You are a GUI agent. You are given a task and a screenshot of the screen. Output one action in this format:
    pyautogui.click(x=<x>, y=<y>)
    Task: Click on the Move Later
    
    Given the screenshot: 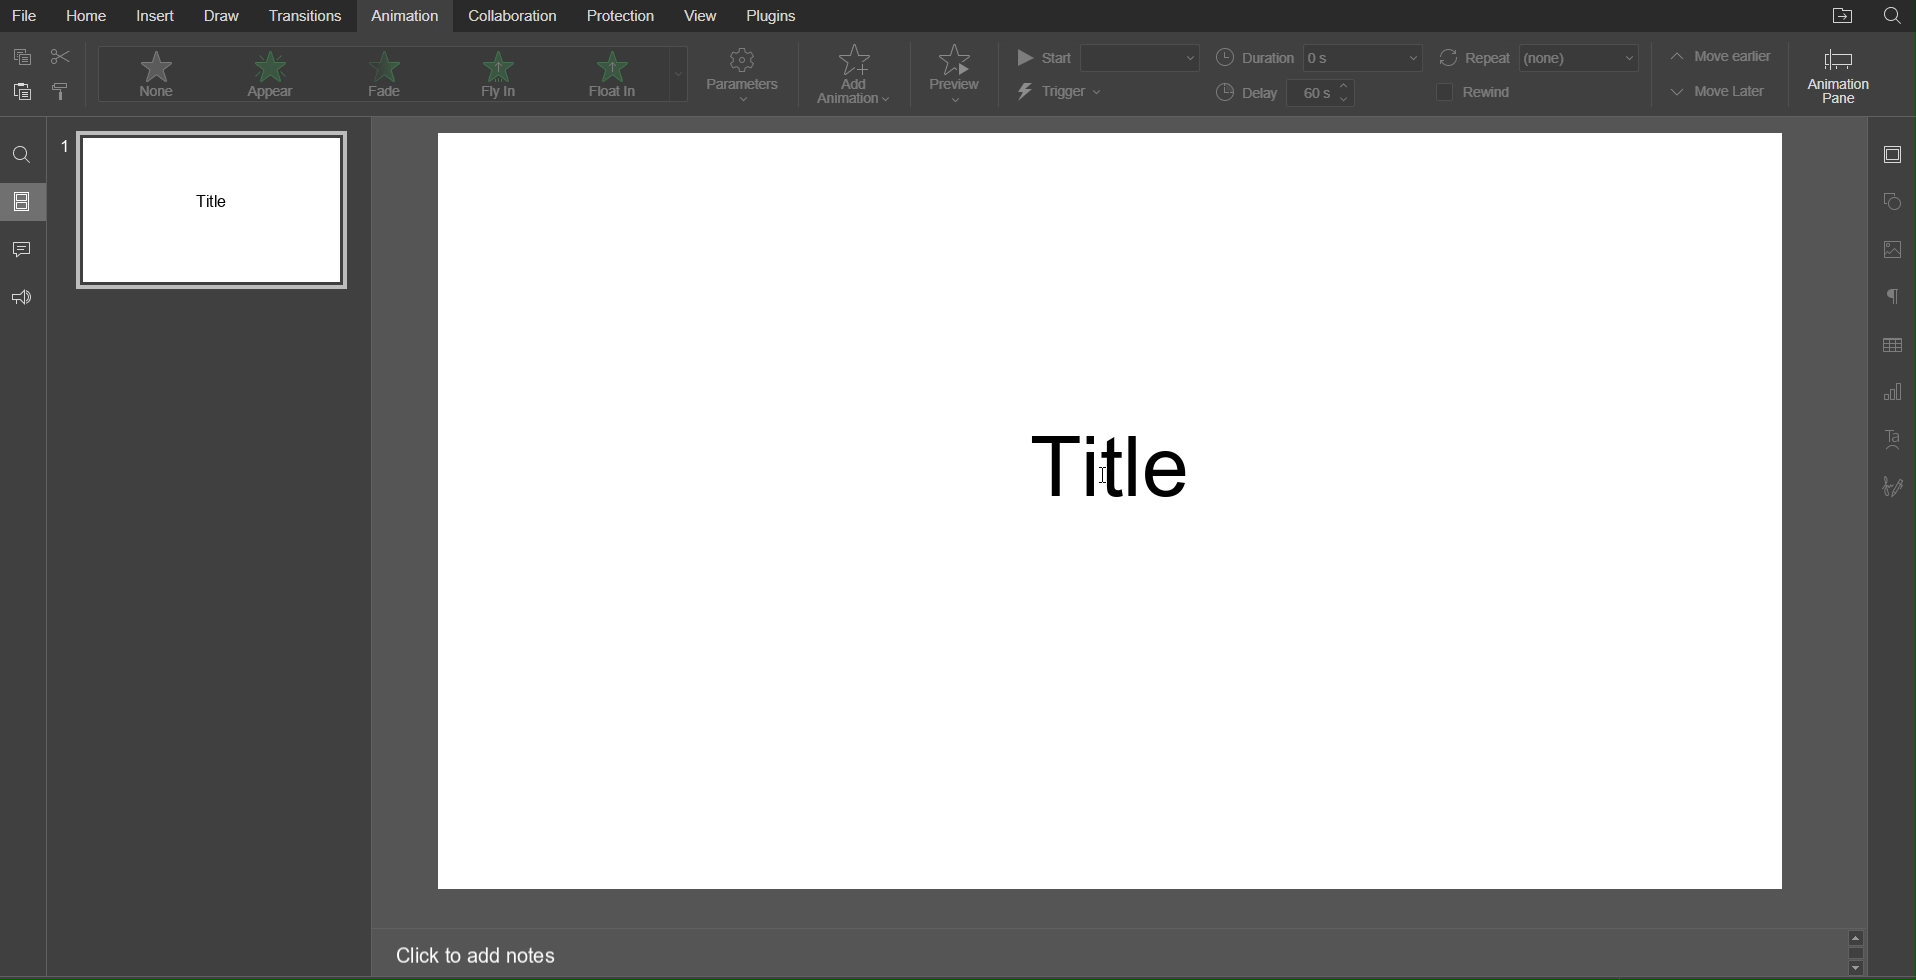 What is the action you would take?
    pyautogui.click(x=1719, y=90)
    